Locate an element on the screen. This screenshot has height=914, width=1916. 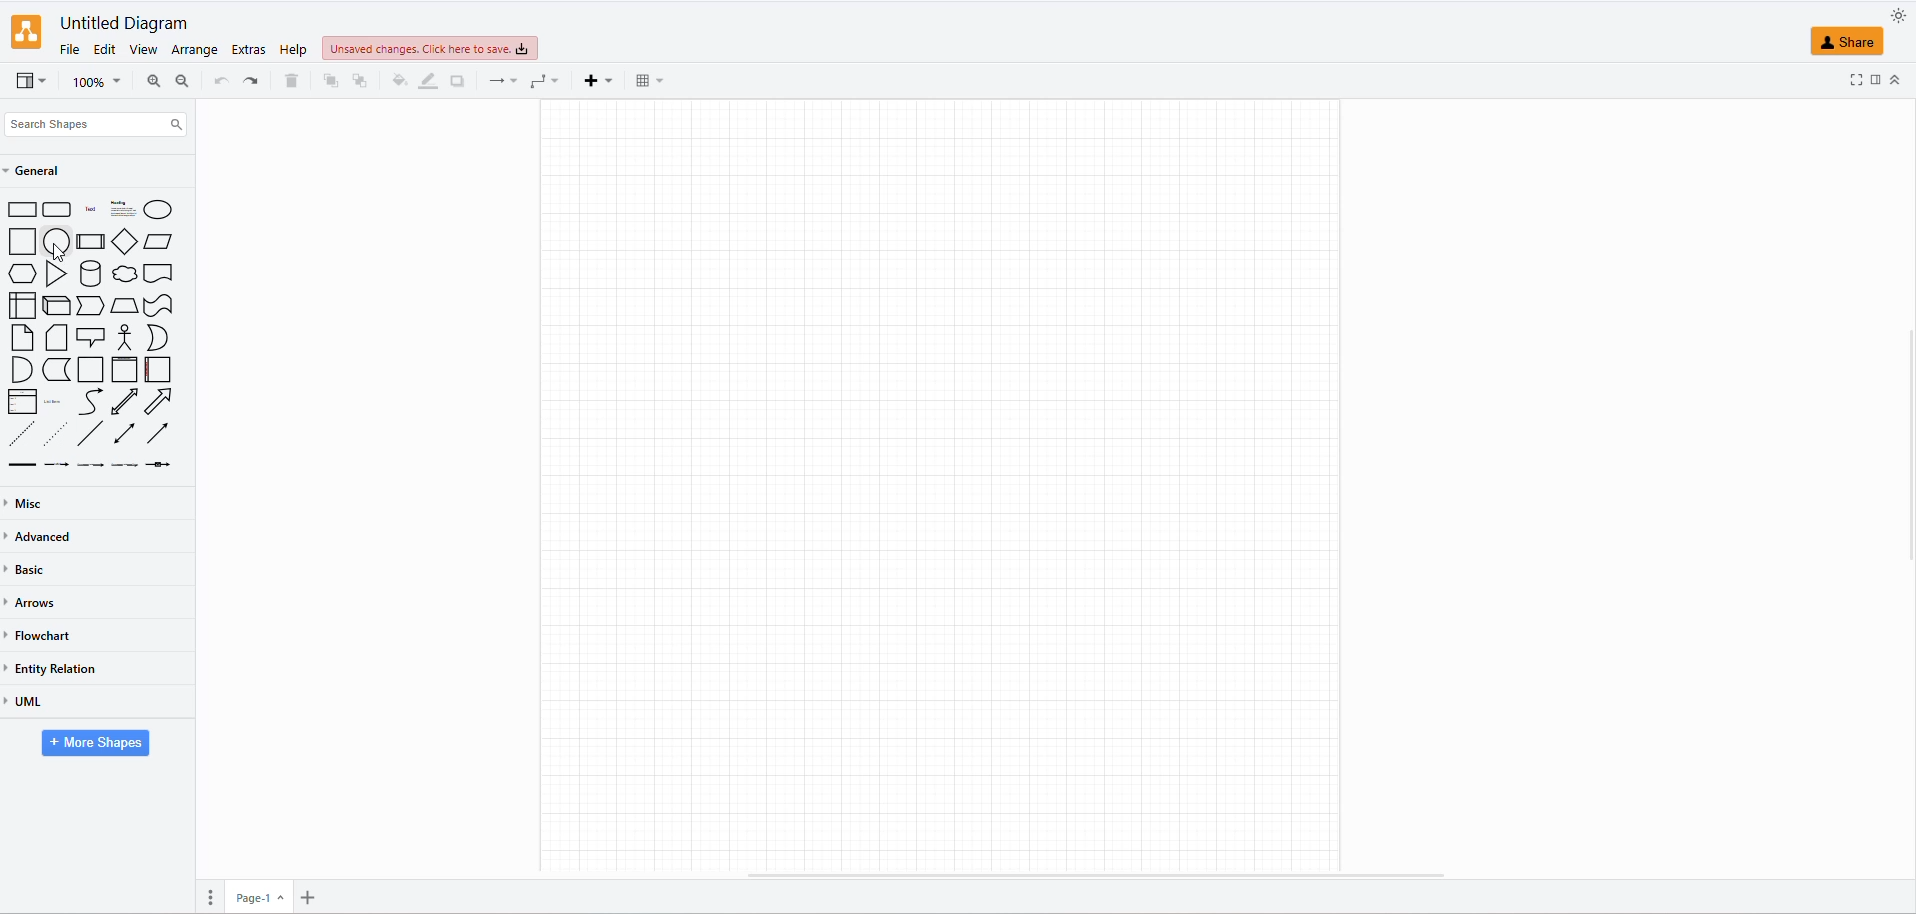
ZOOM IN is located at coordinates (149, 82).